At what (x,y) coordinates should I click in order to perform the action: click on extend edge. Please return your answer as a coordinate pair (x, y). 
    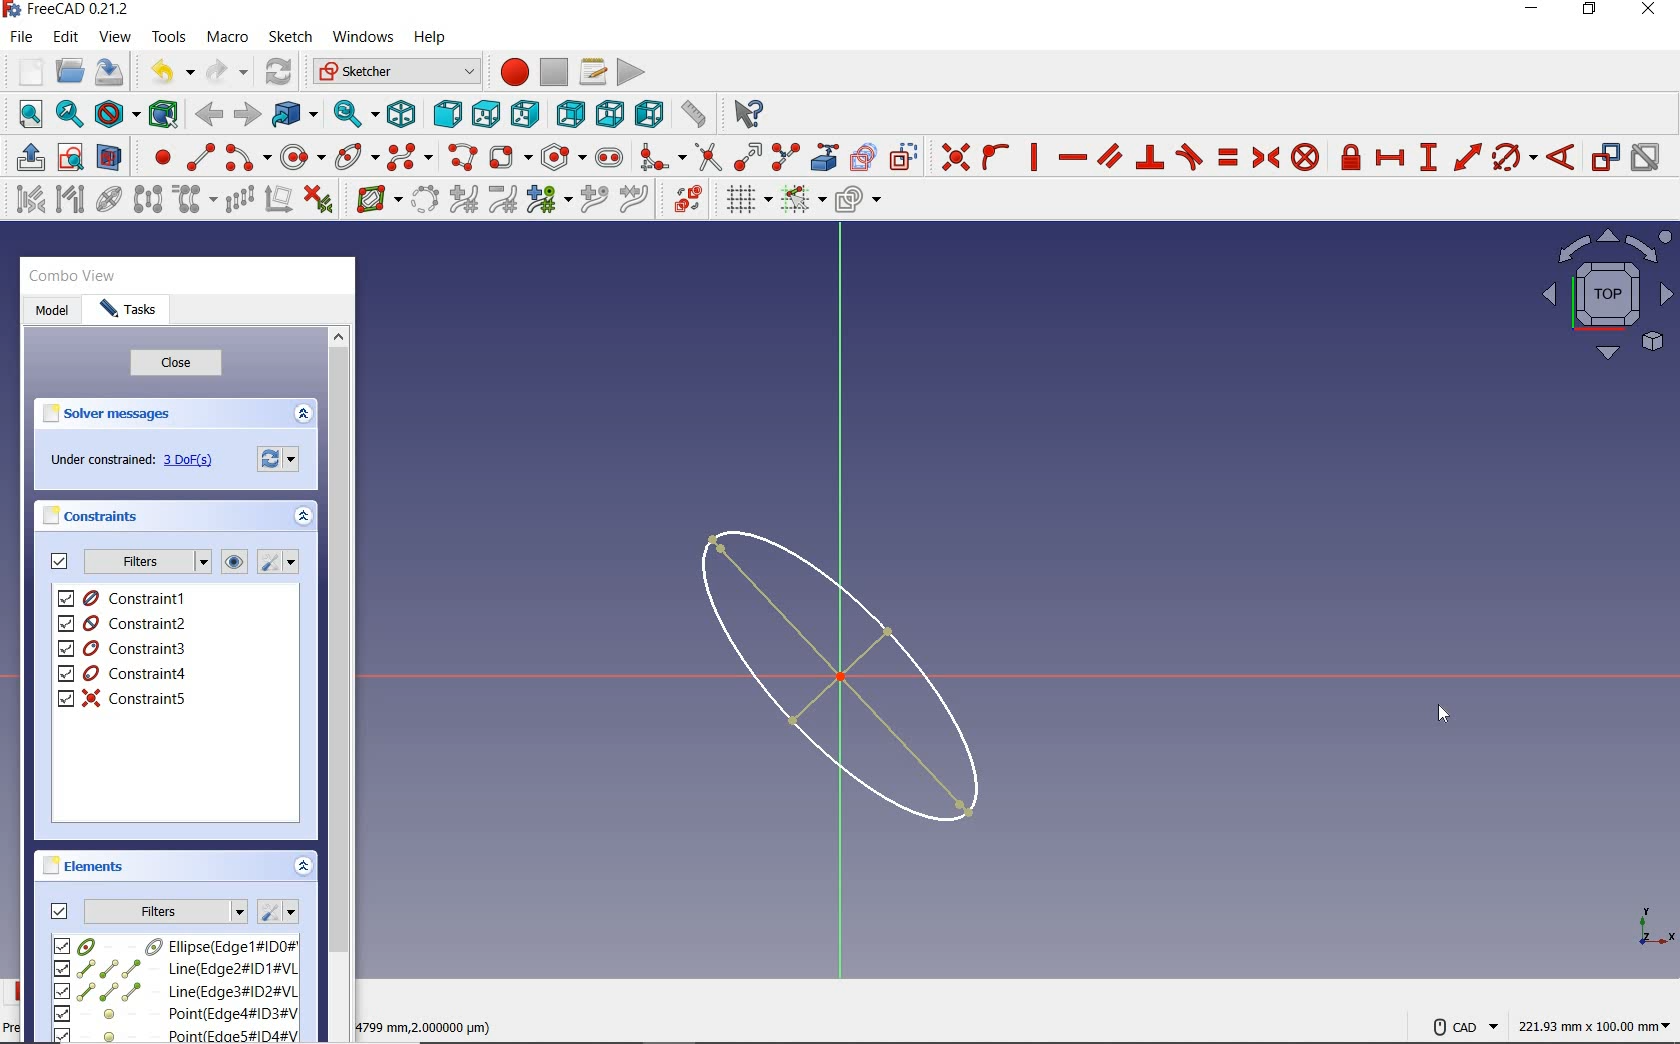
    Looking at the image, I should click on (748, 155).